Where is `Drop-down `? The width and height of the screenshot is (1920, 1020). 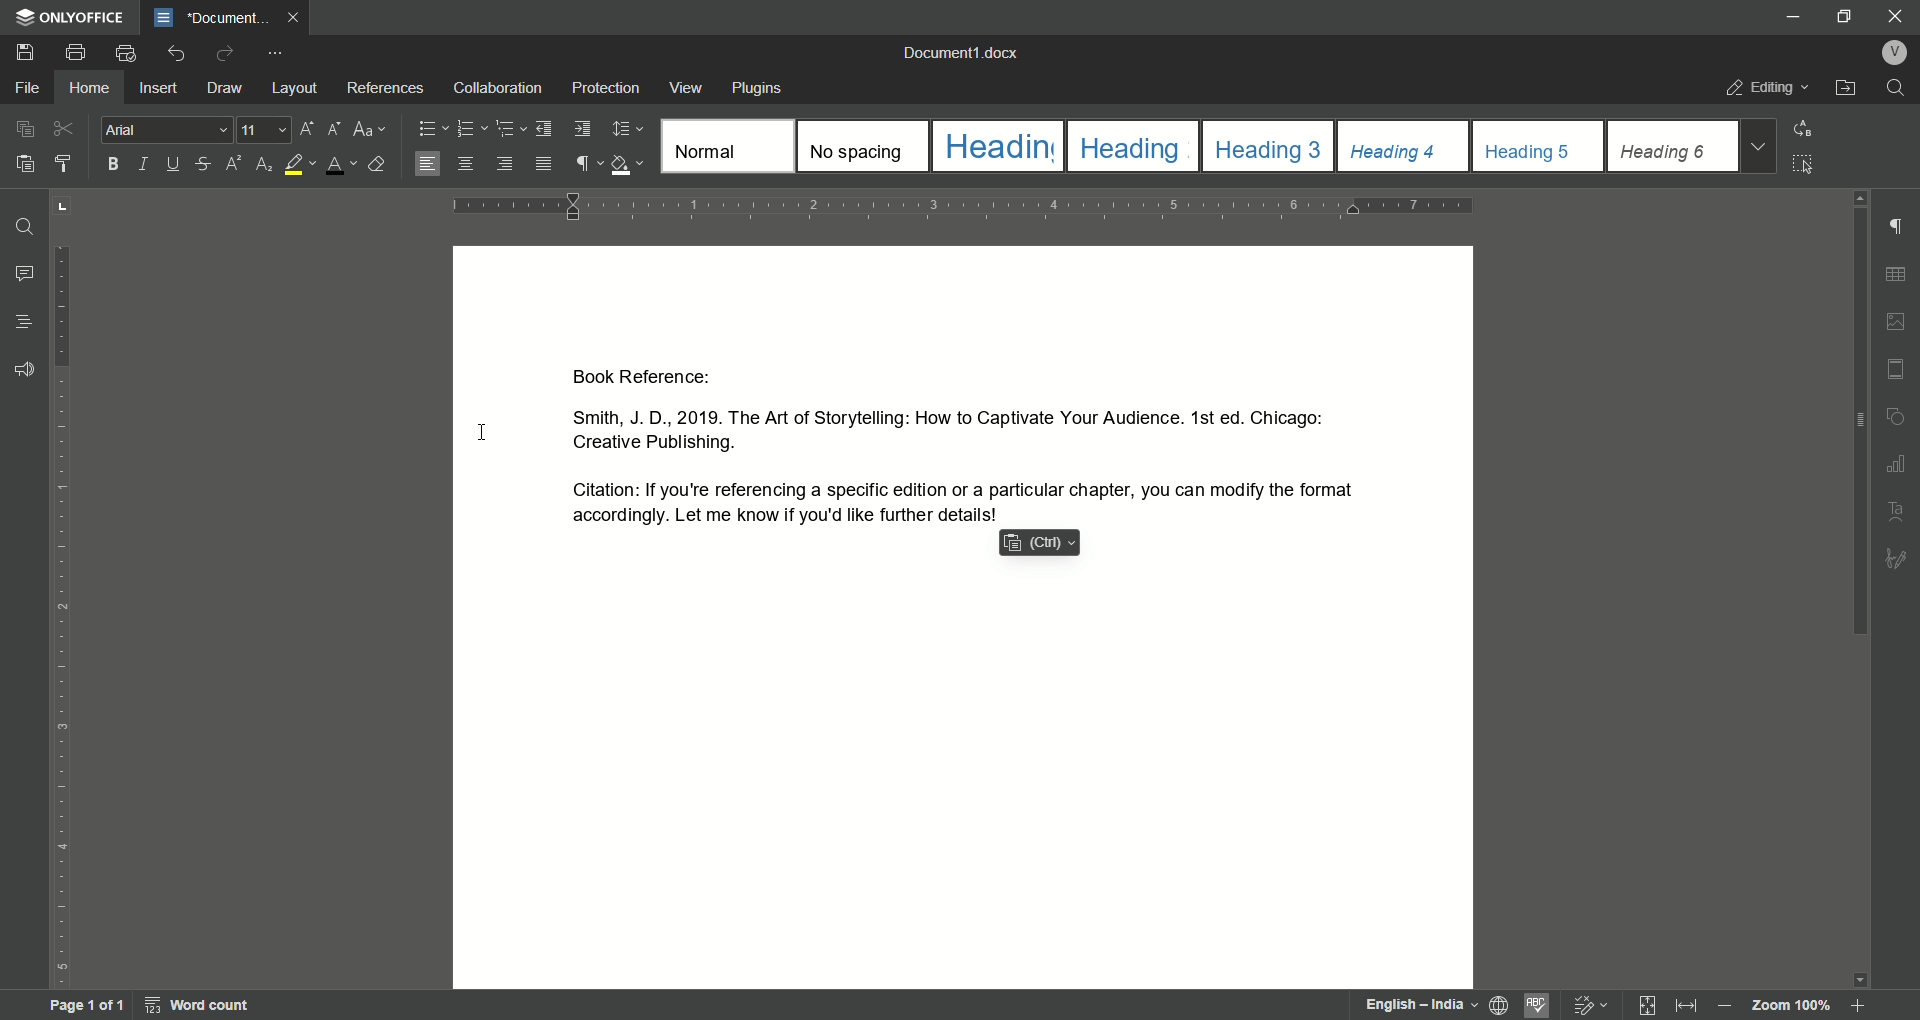 Drop-down  is located at coordinates (1757, 147).